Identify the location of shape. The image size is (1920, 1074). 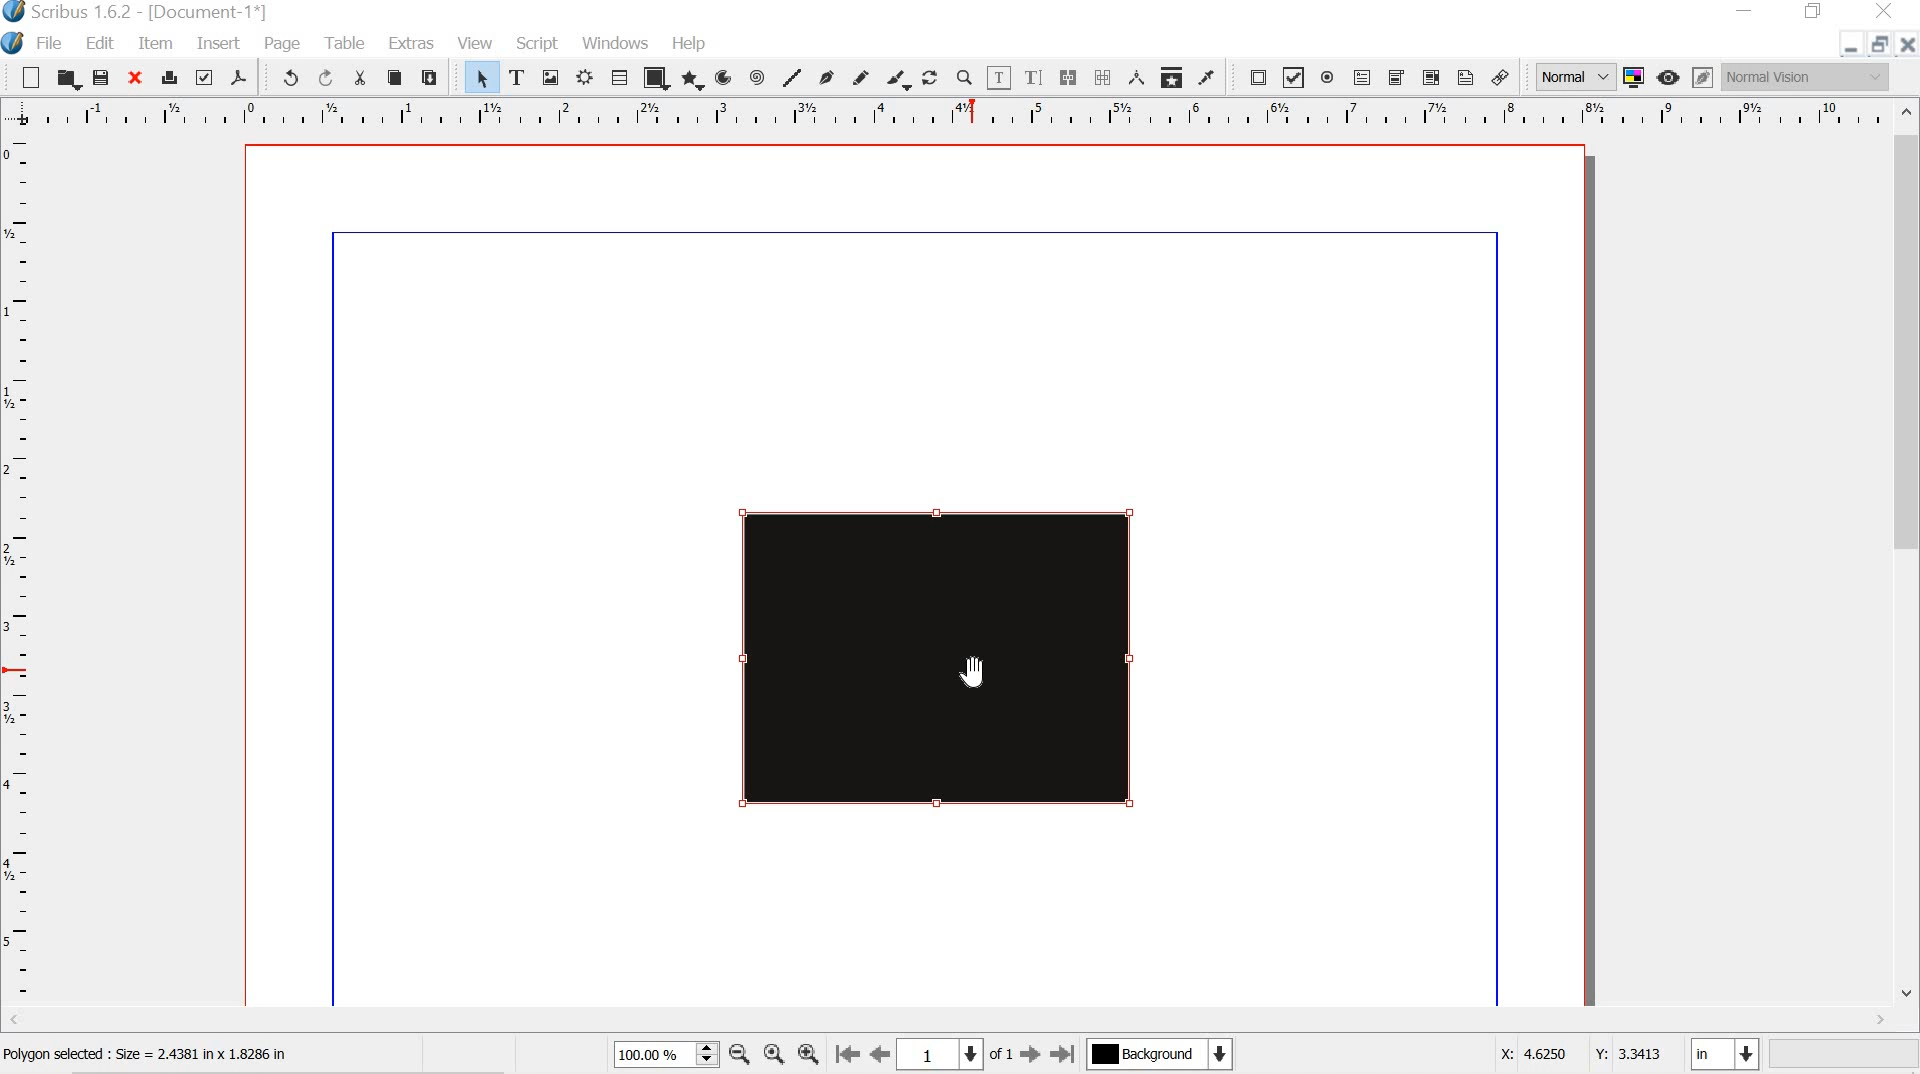
(655, 78).